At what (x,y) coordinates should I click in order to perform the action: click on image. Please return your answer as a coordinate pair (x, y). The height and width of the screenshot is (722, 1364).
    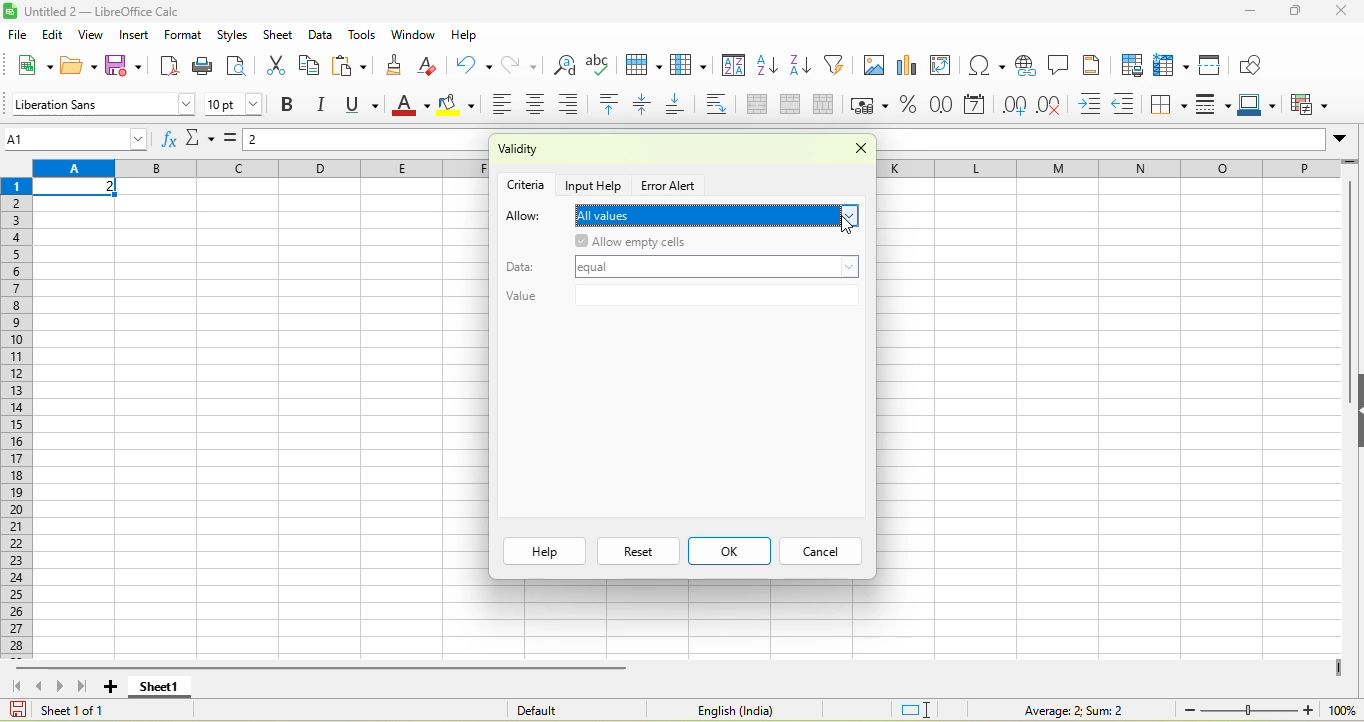
    Looking at the image, I should click on (873, 67).